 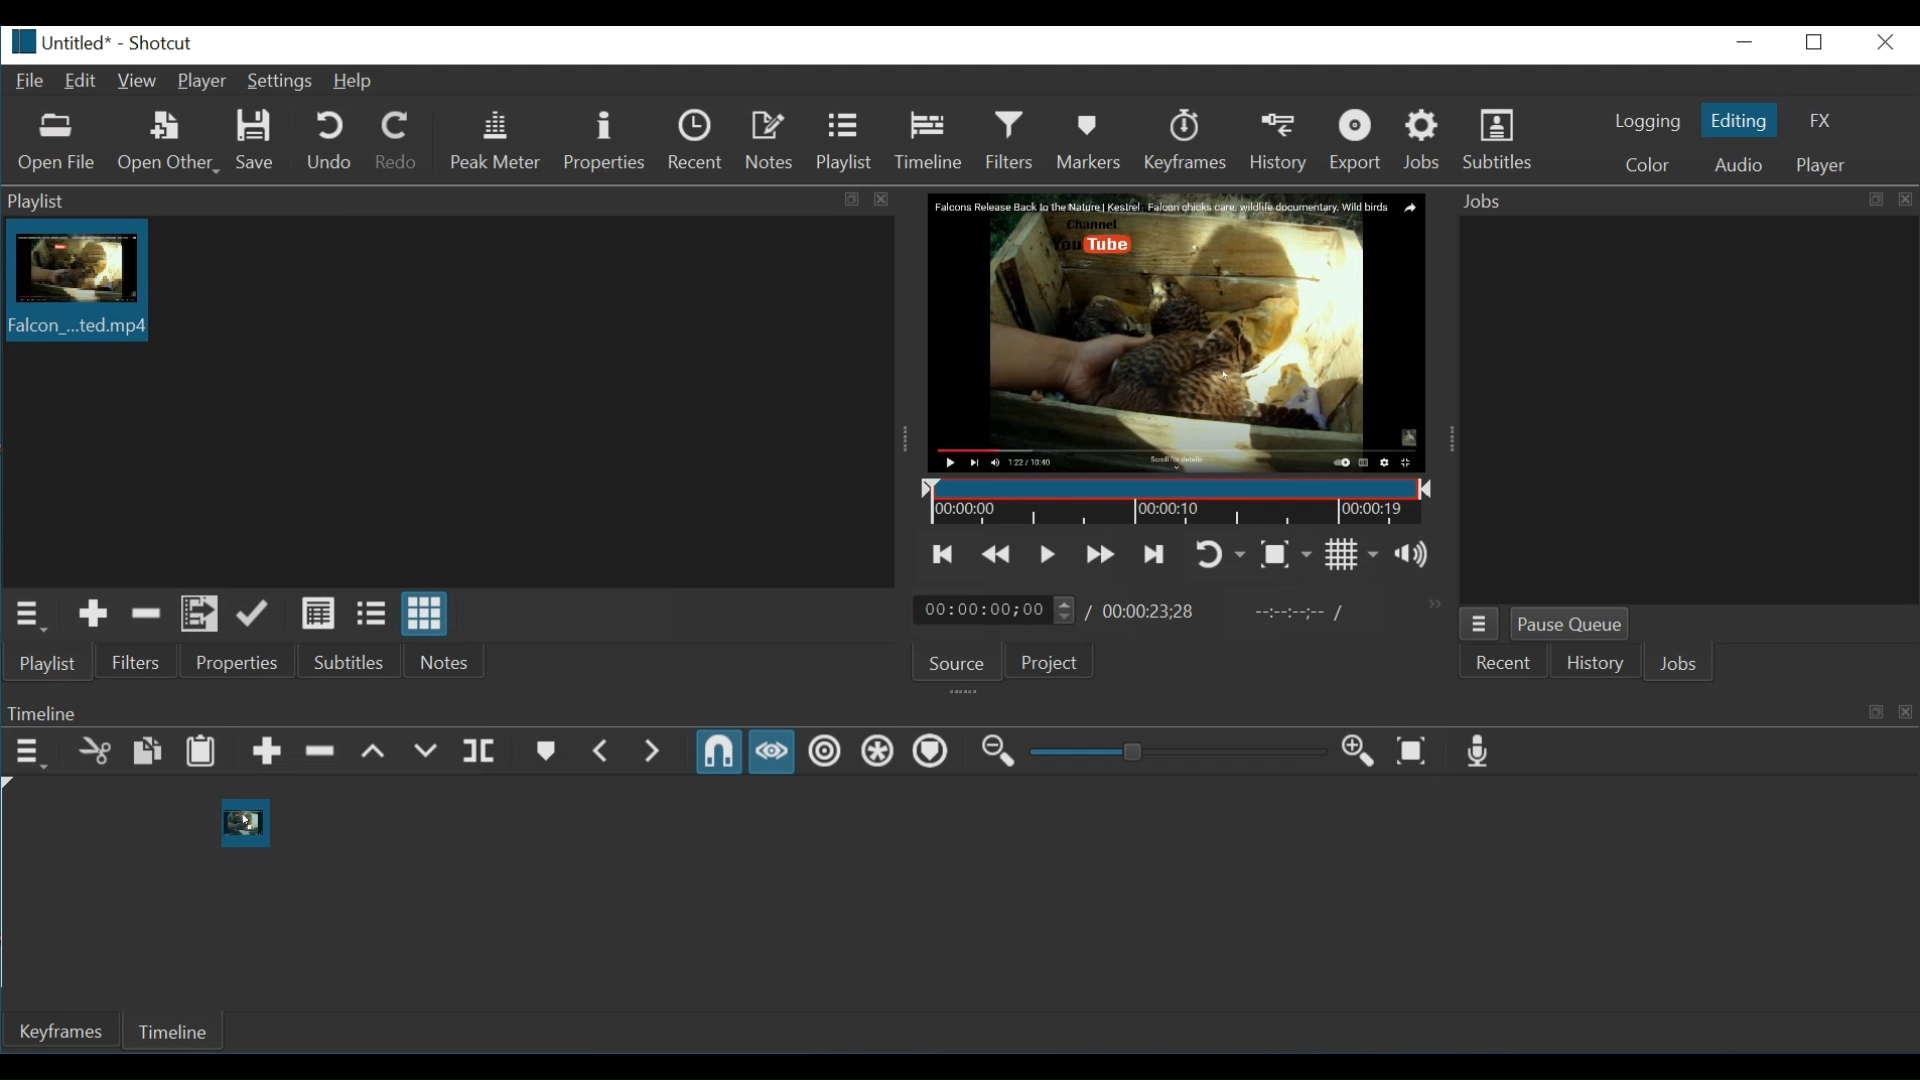 What do you see at coordinates (1363, 140) in the screenshot?
I see `Export` at bounding box center [1363, 140].